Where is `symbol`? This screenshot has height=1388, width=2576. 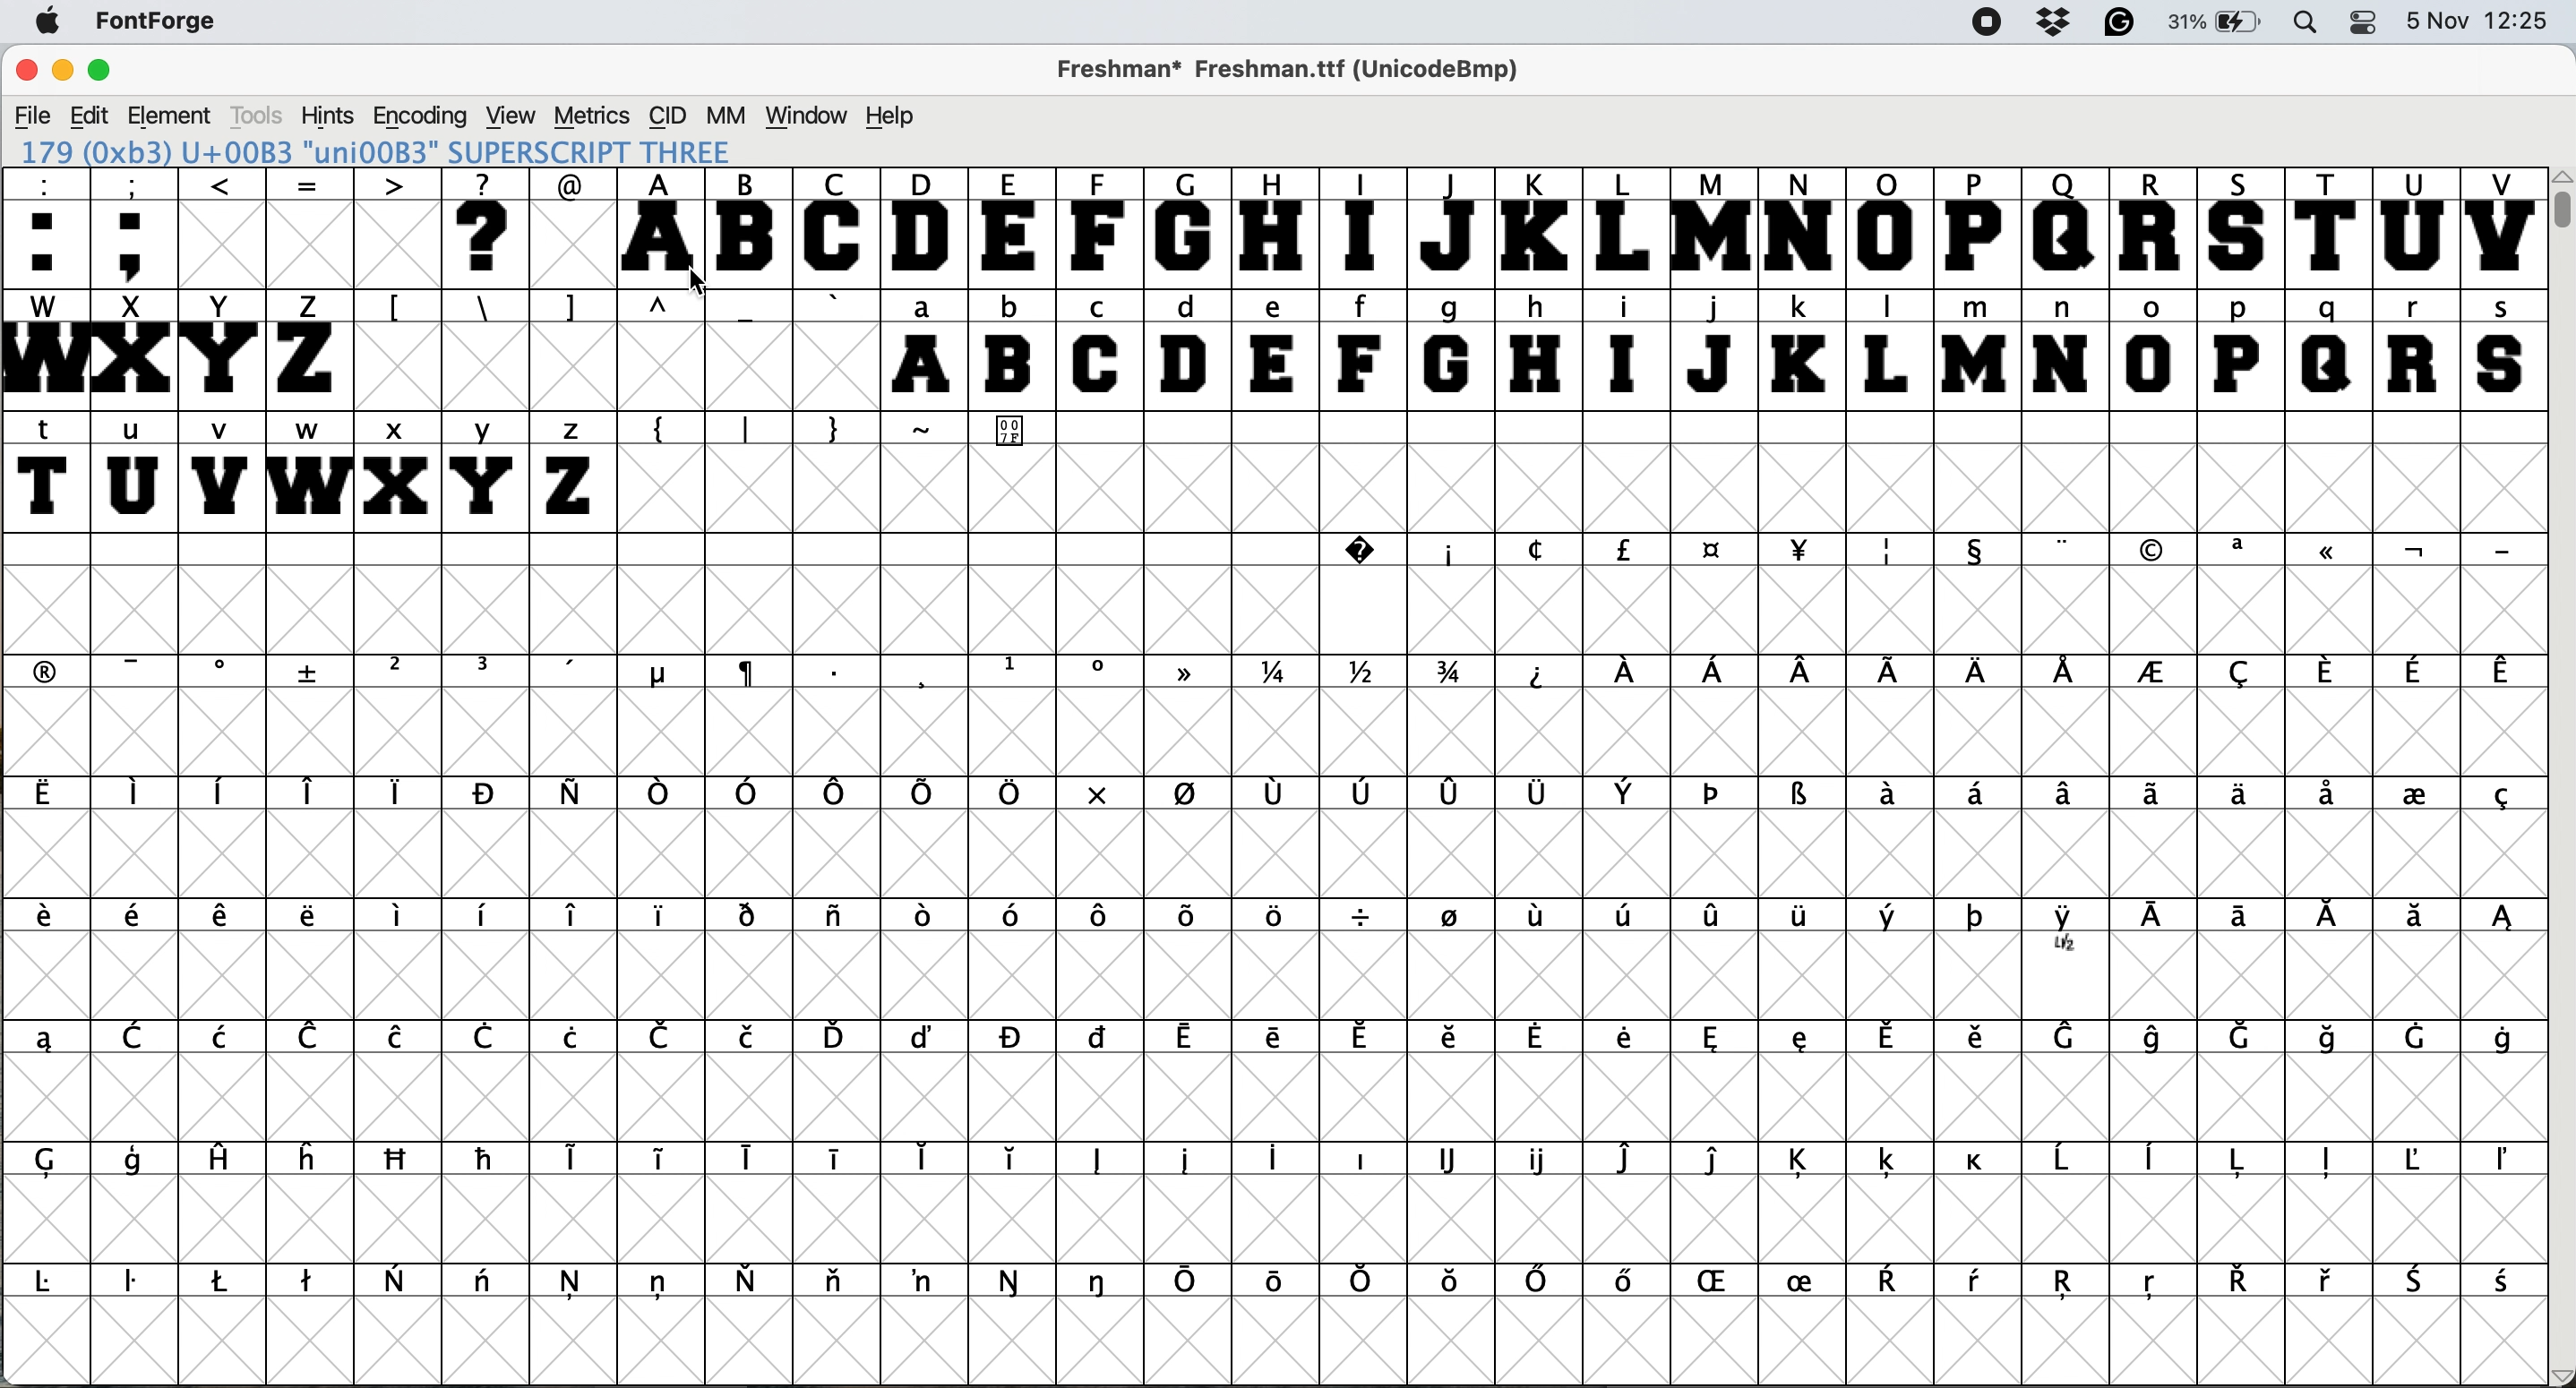
symbol is located at coordinates (2329, 796).